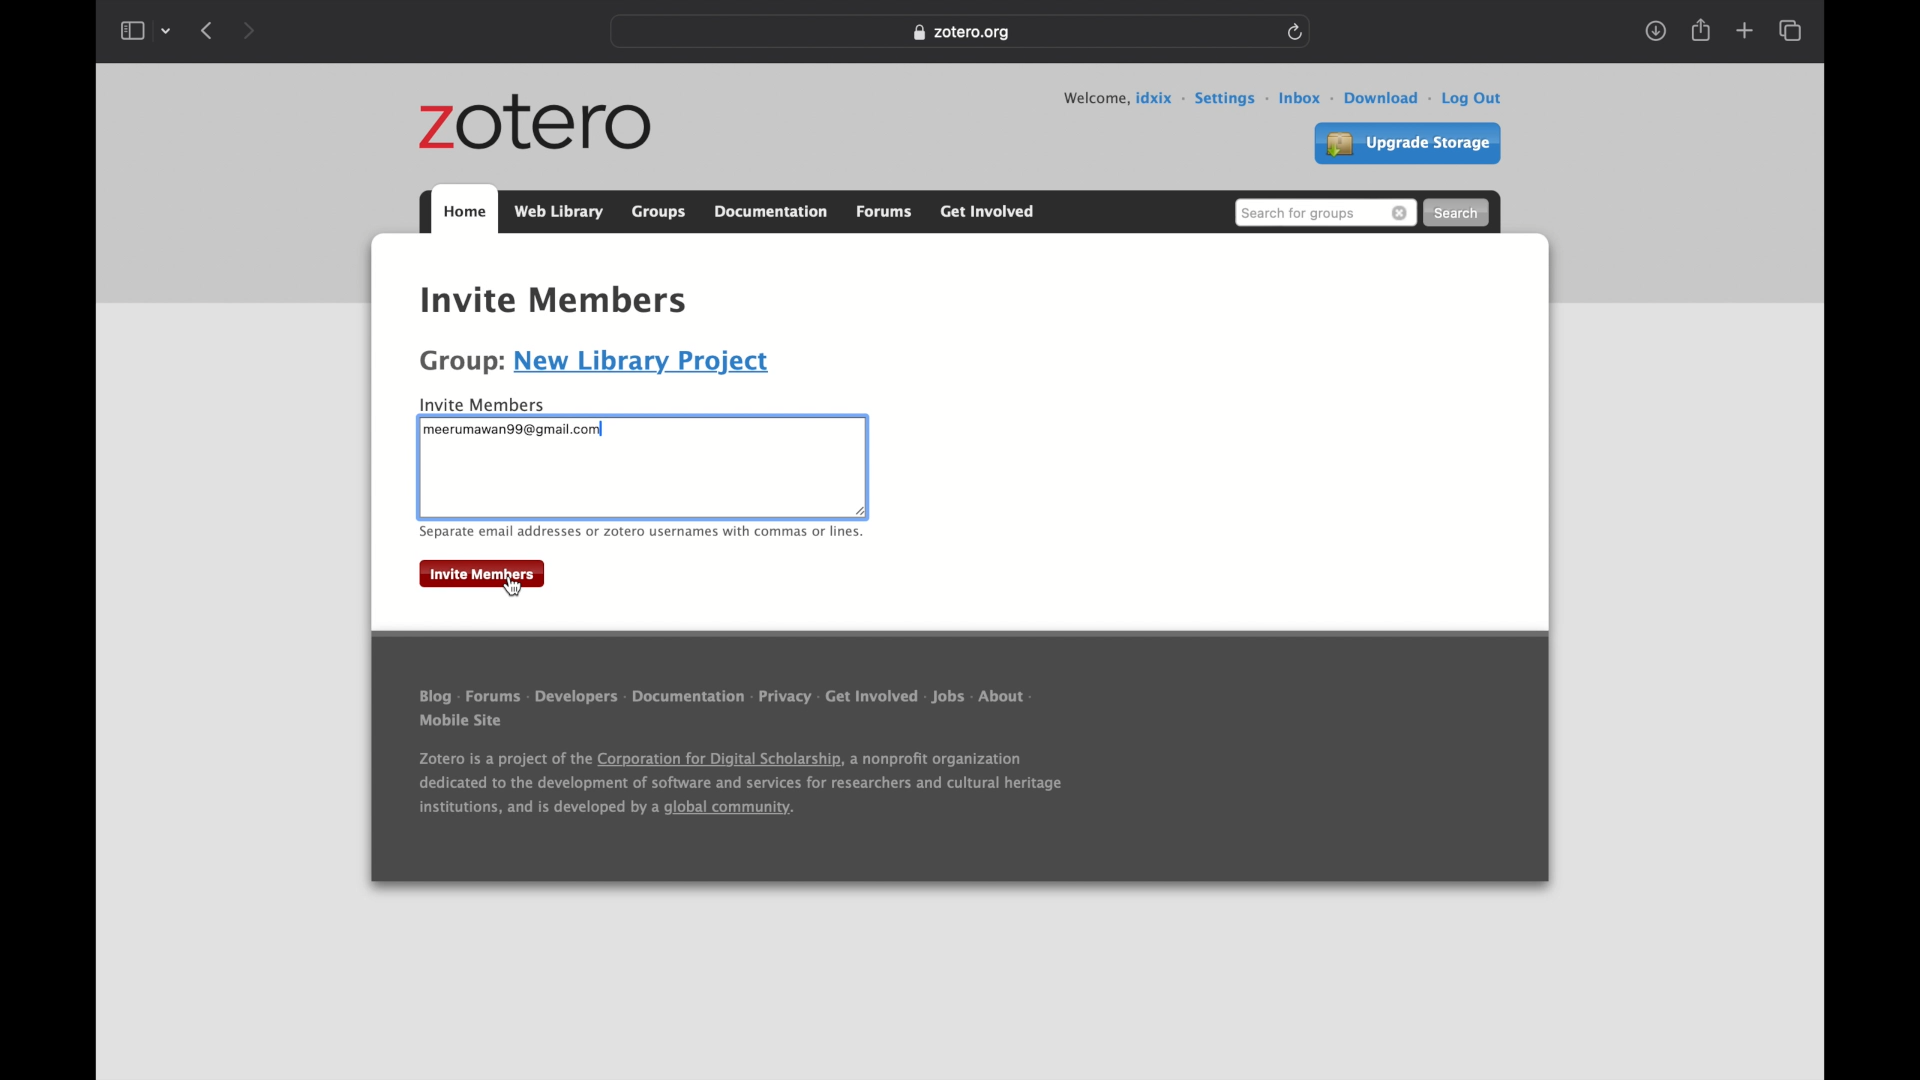  Describe the element at coordinates (481, 574) in the screenshot. I see `invite members` at that location.